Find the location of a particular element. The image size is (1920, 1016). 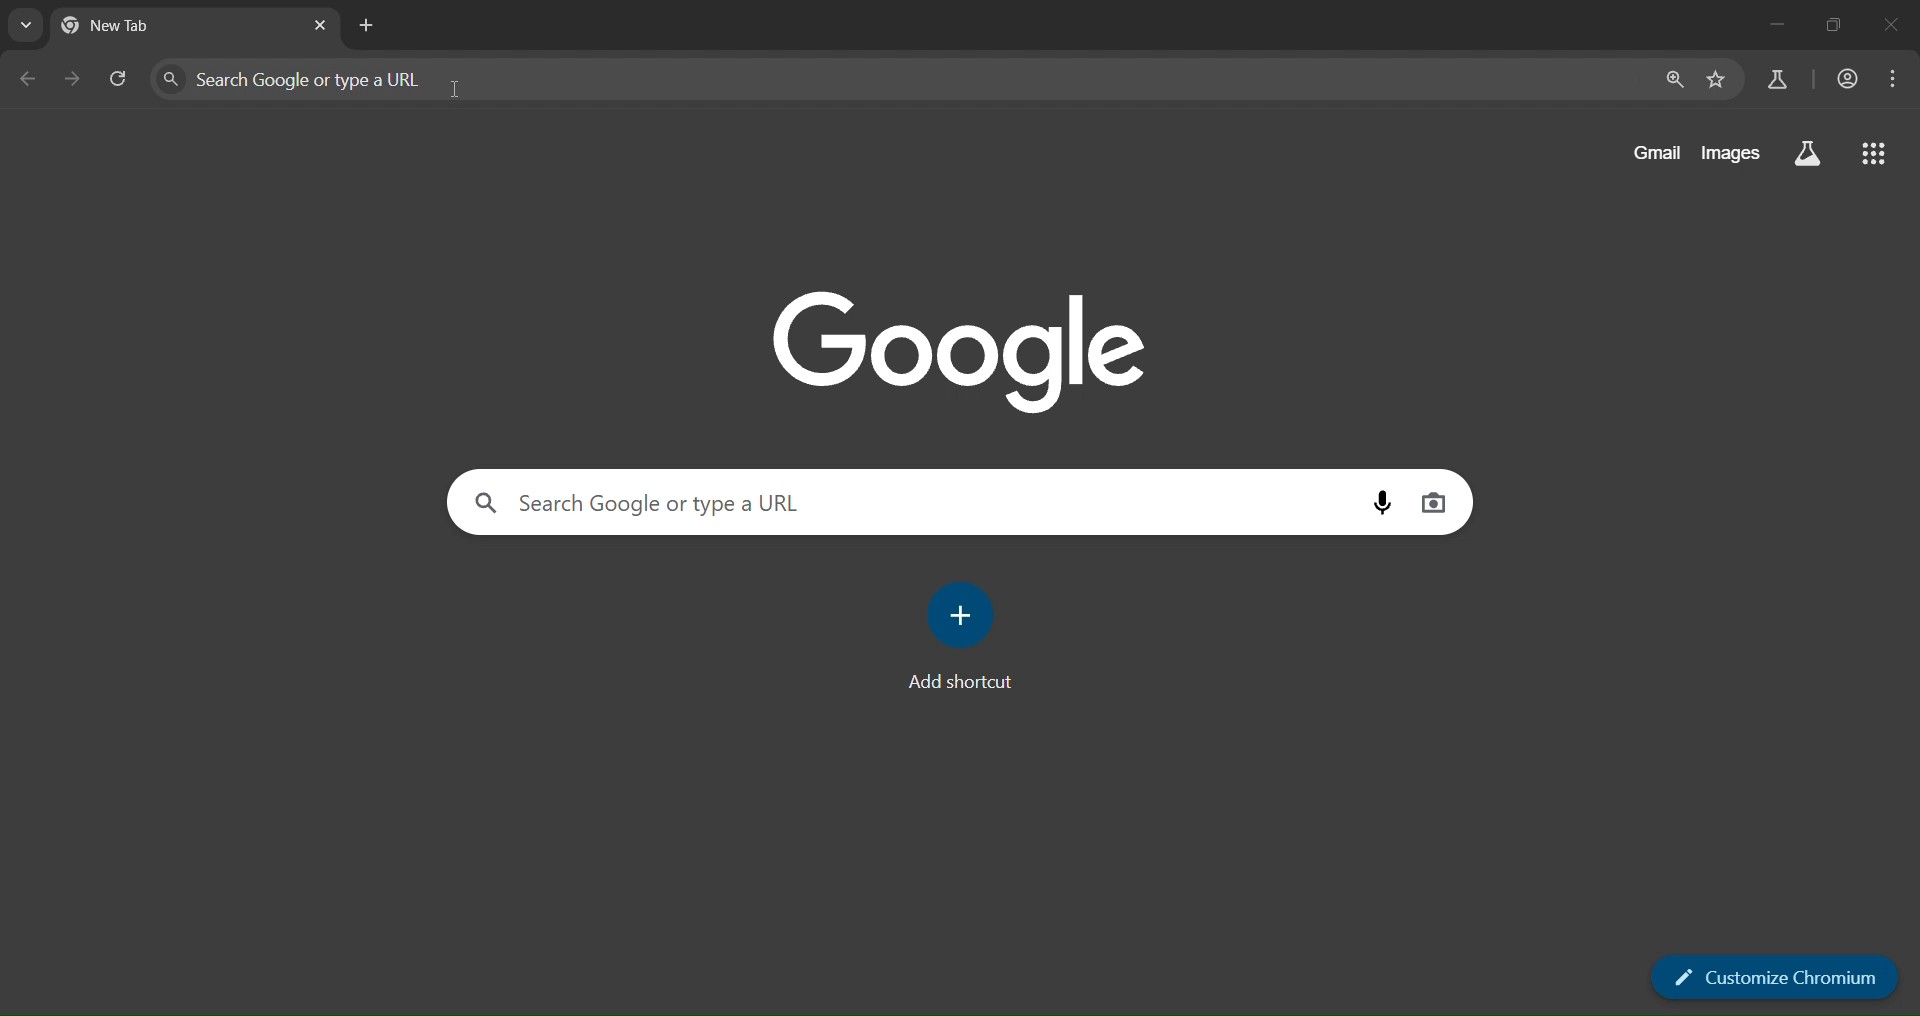

customize chromium is located at coordinates (1776, 976).